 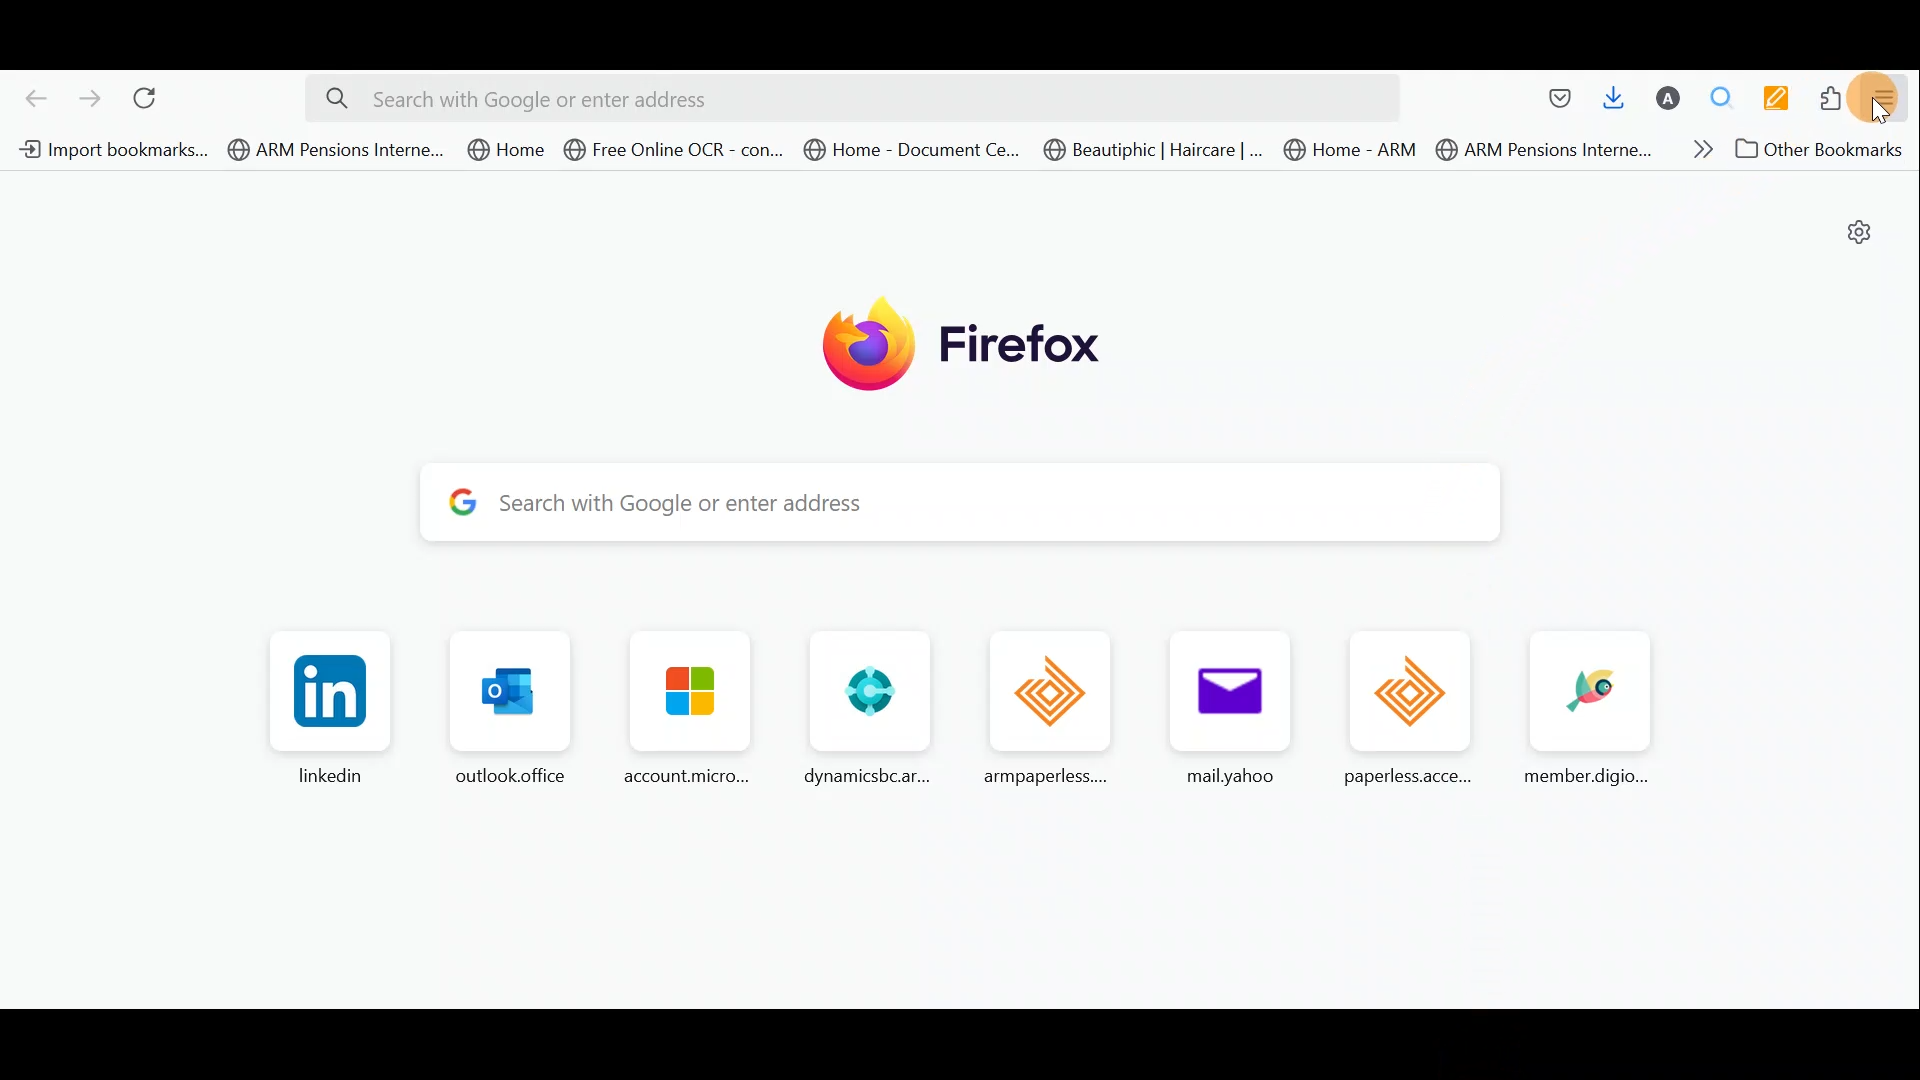 I want to click on Beautiphic | Haircare | ..., so click(x=1154, y=152).